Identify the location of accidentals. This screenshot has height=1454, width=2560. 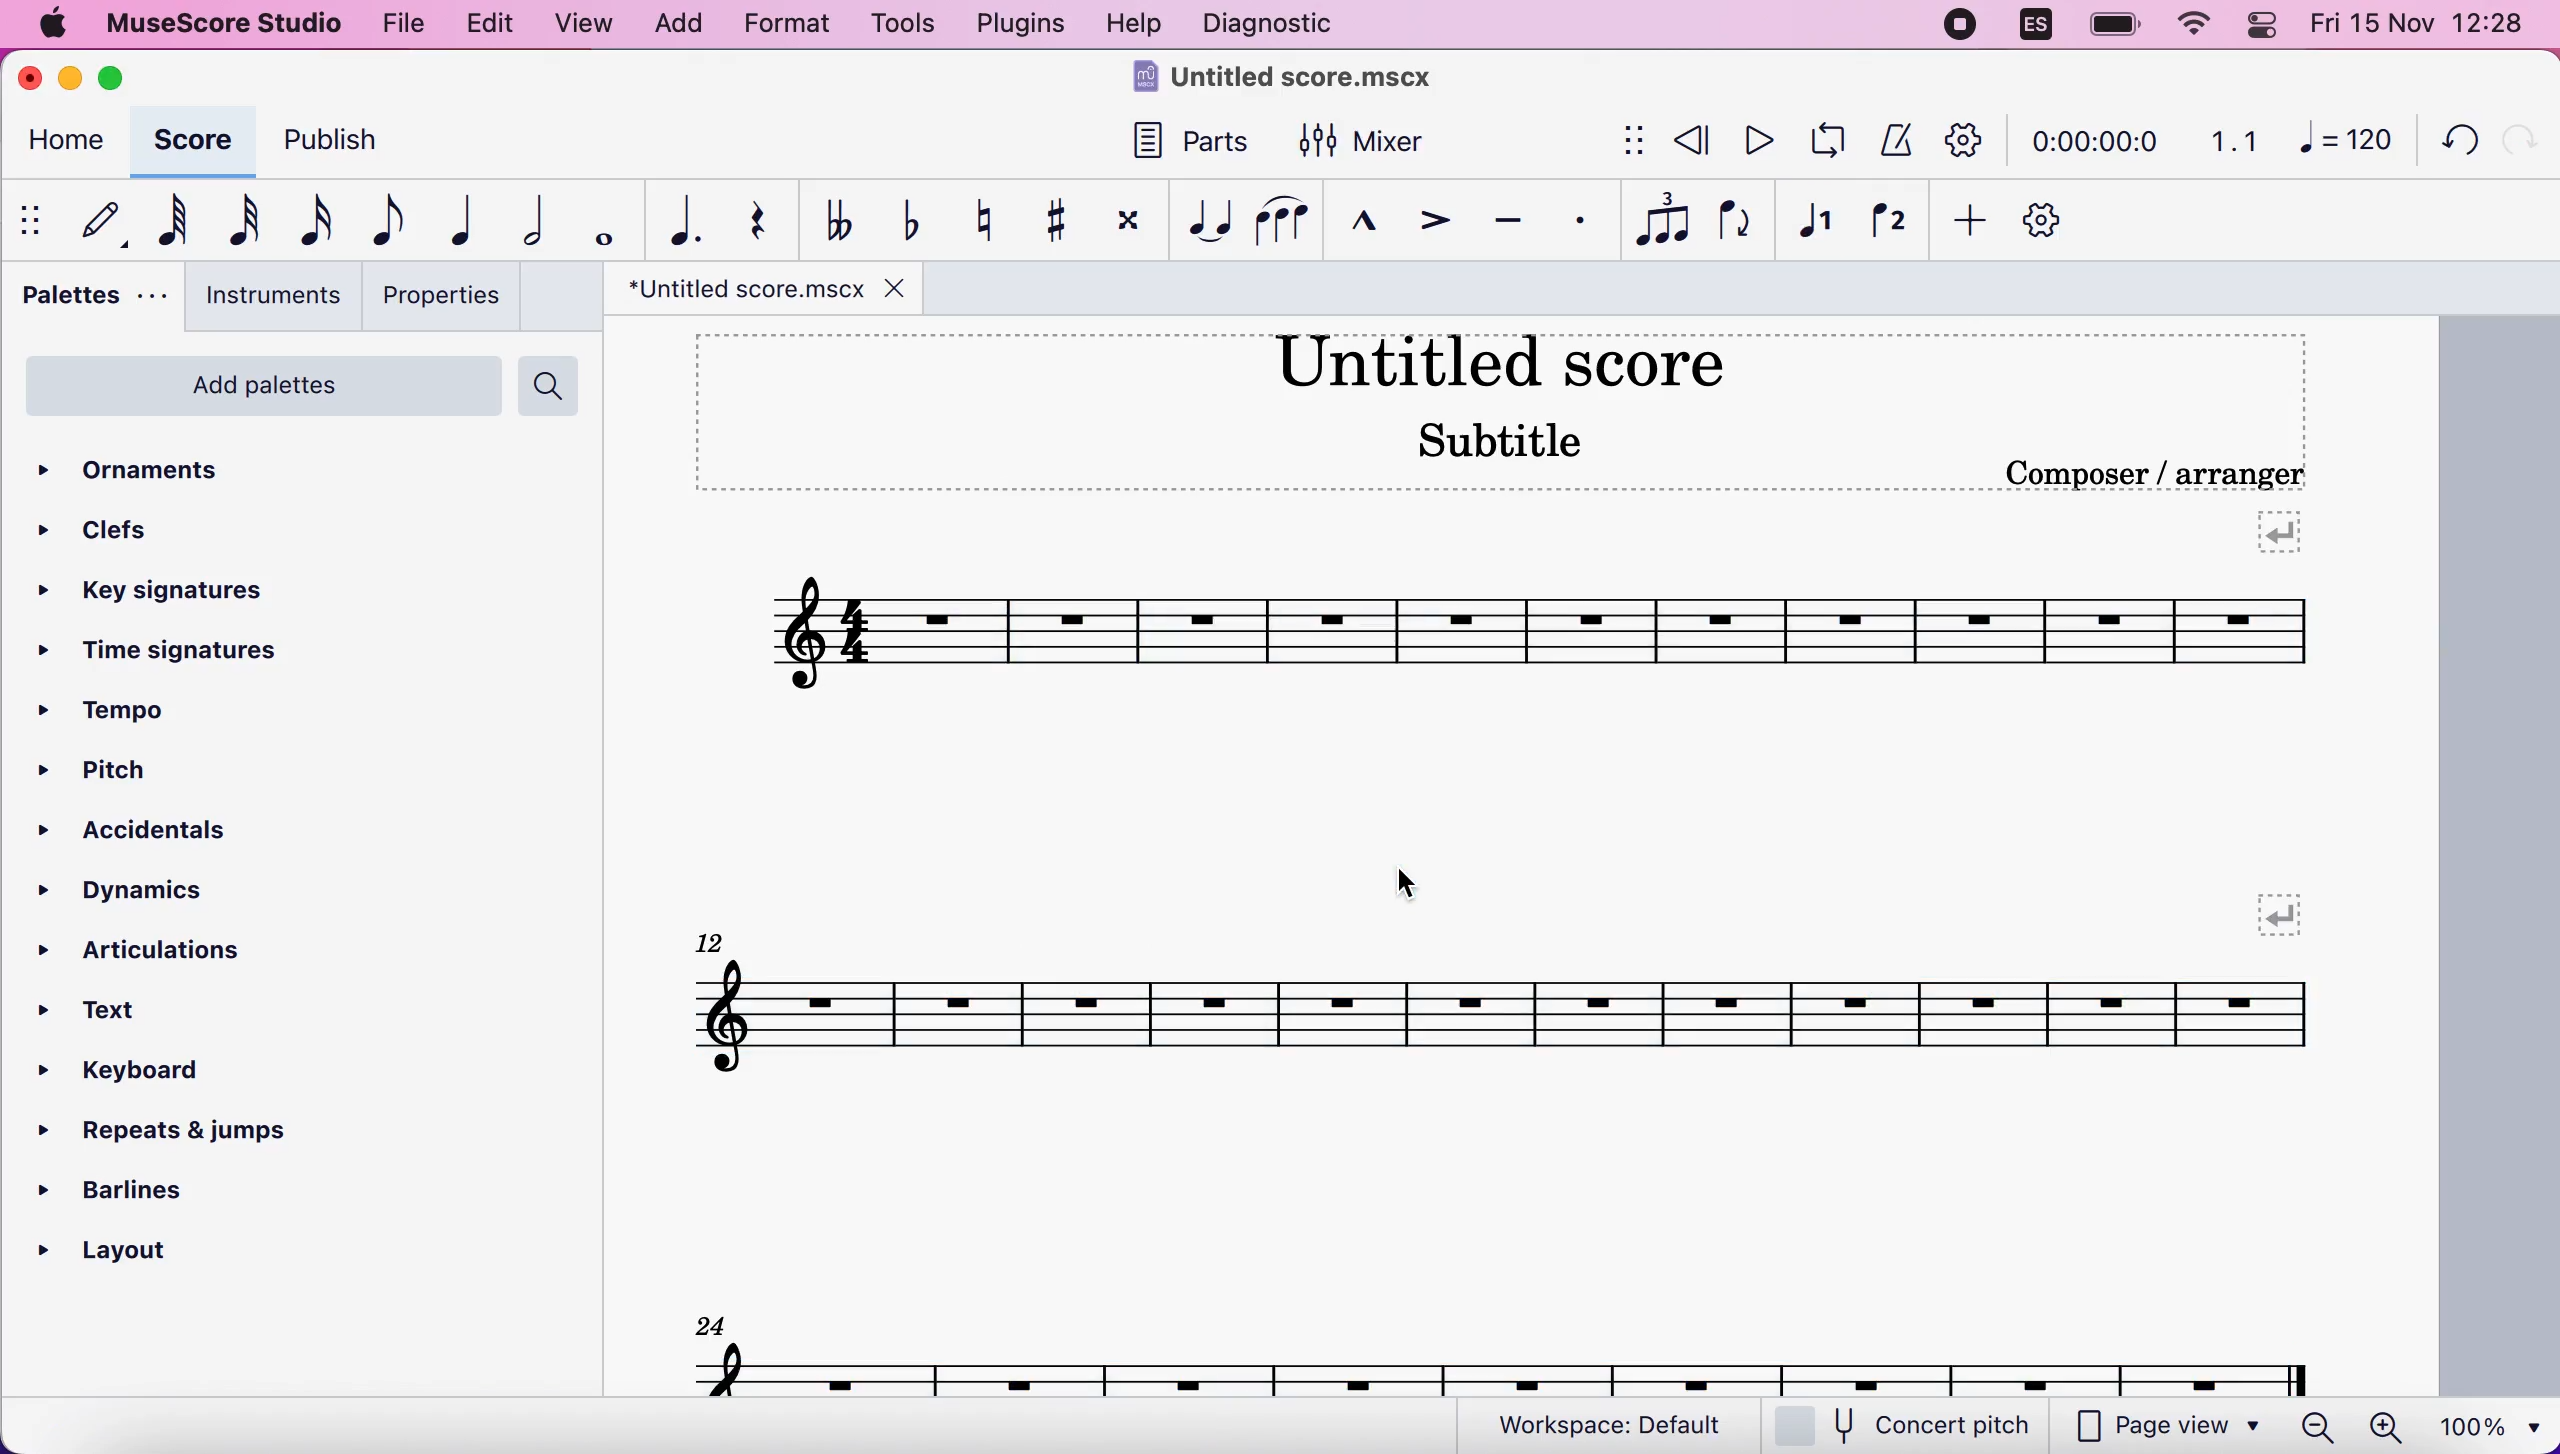
(184, 834).